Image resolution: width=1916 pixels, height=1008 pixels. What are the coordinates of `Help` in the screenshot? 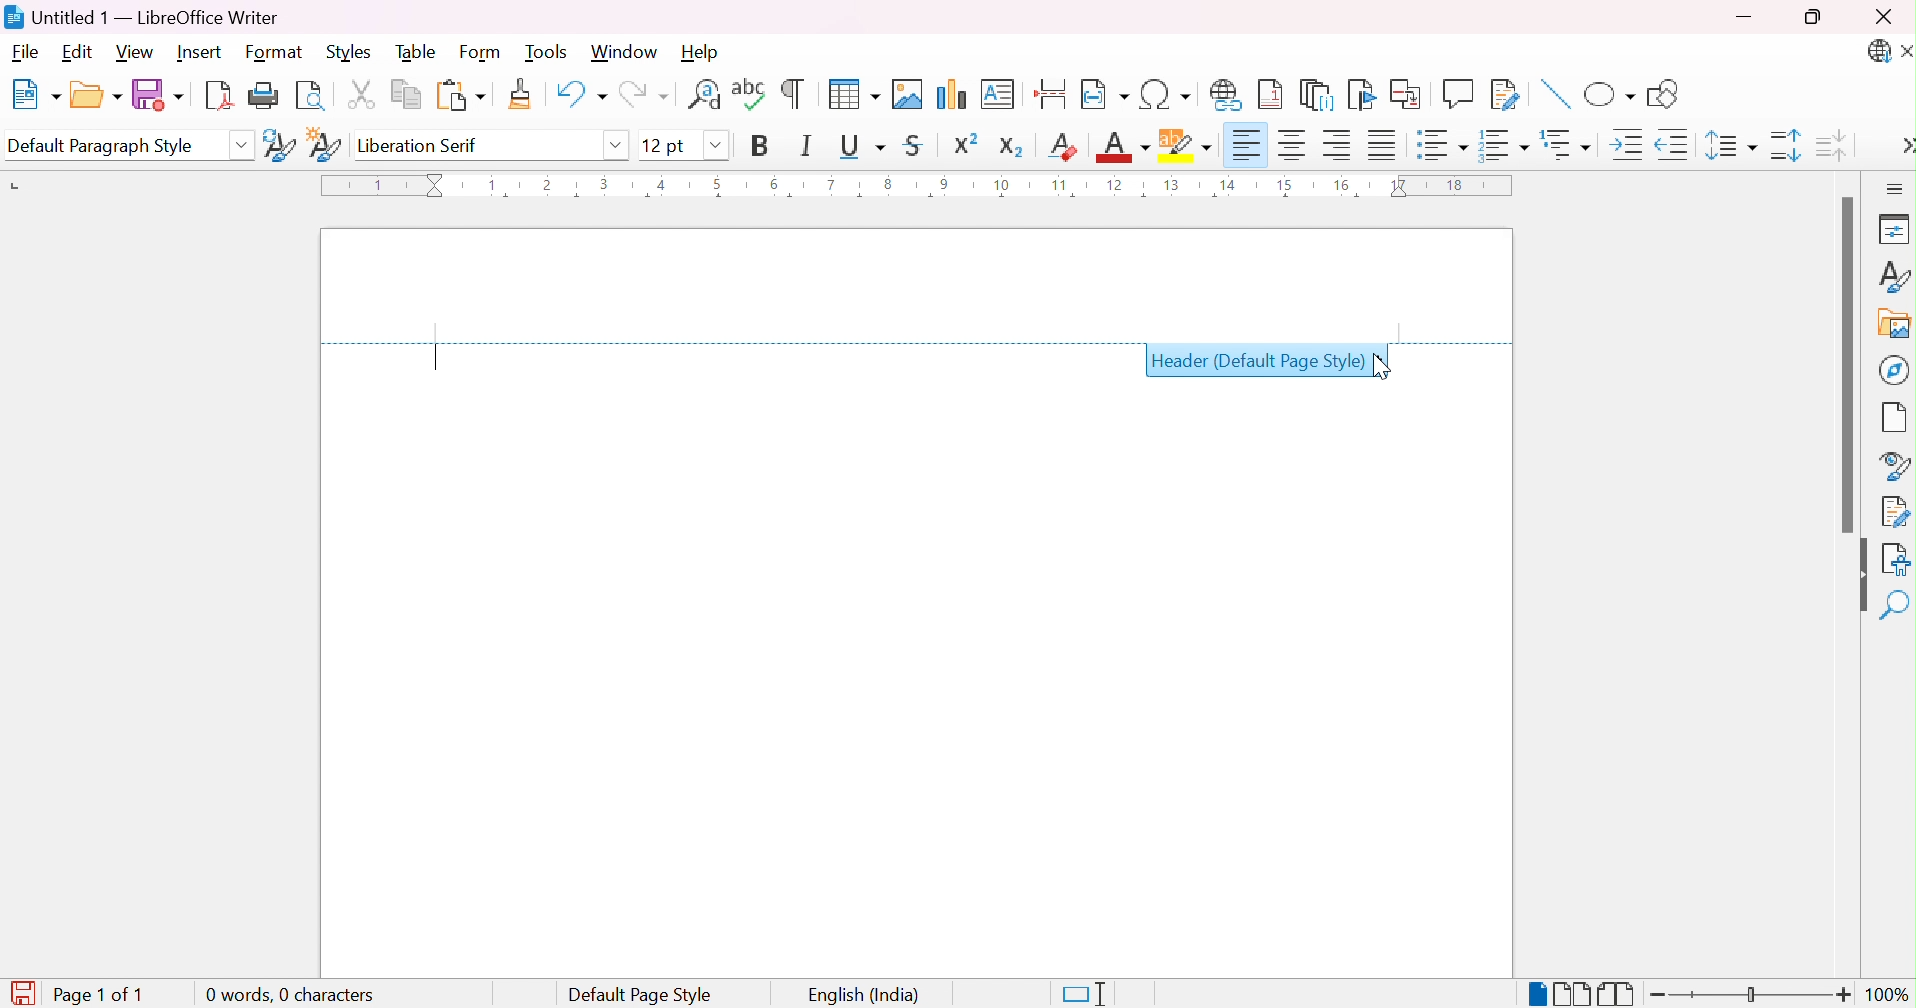 It's located at (704, 52).